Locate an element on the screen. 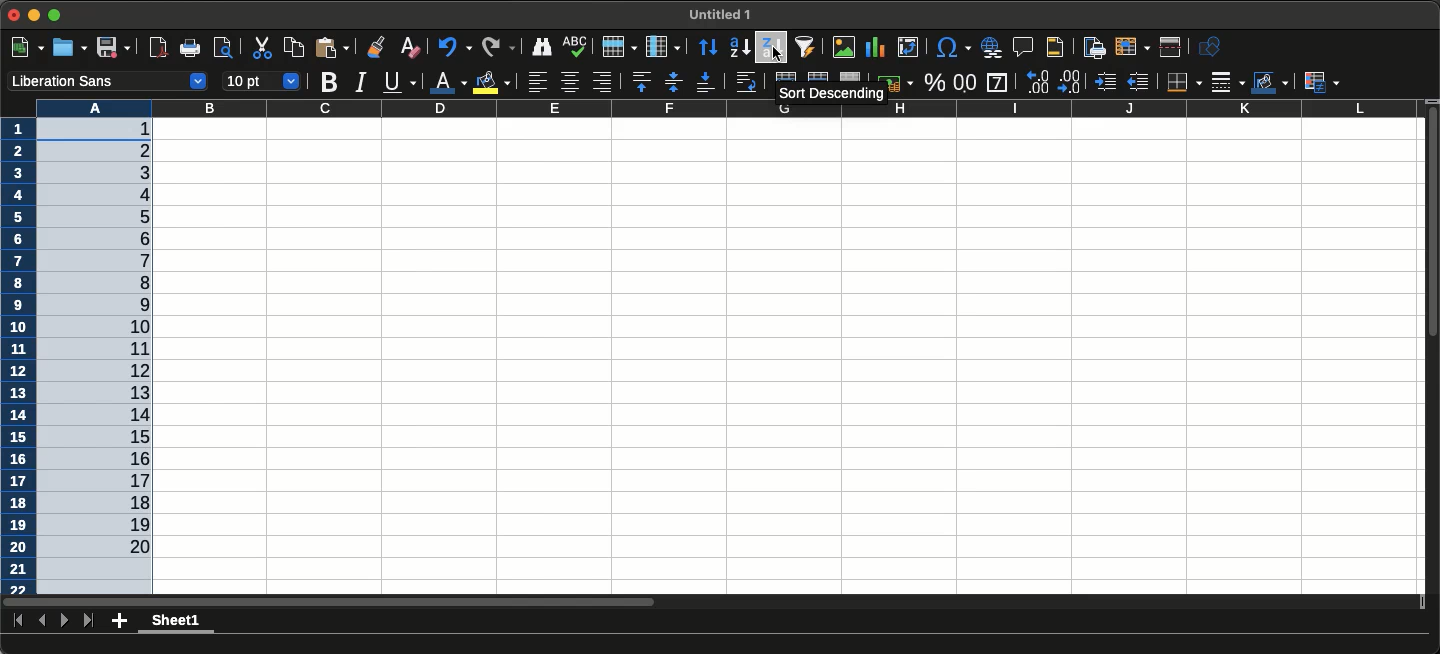 The width and height of the screenshot is (1440, 654). 2 is located at coordinates (120, 152).